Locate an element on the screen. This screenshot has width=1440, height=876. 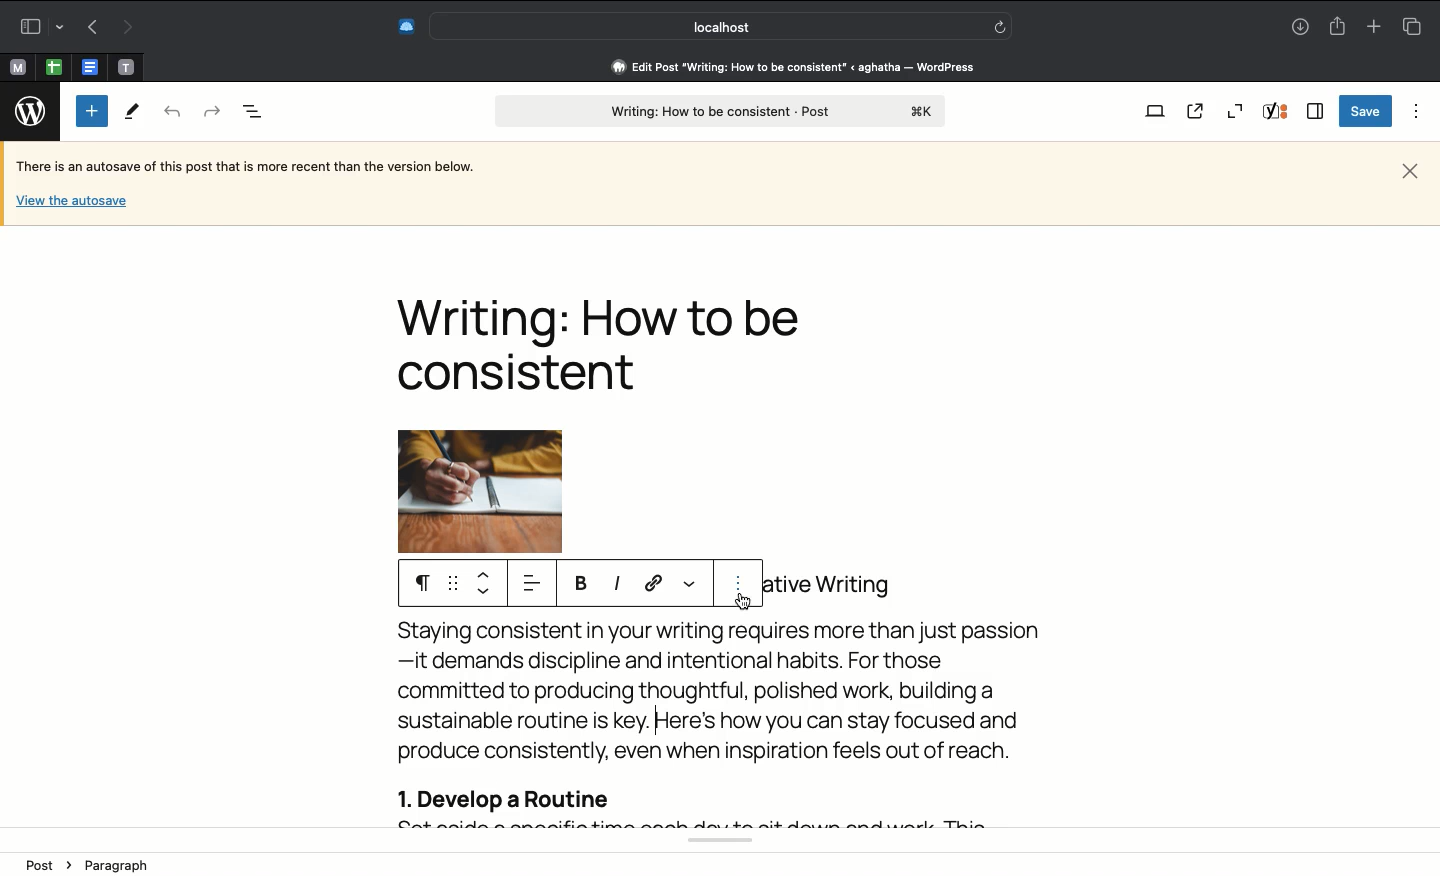
Sidebar is located at coordinates (39, 24).